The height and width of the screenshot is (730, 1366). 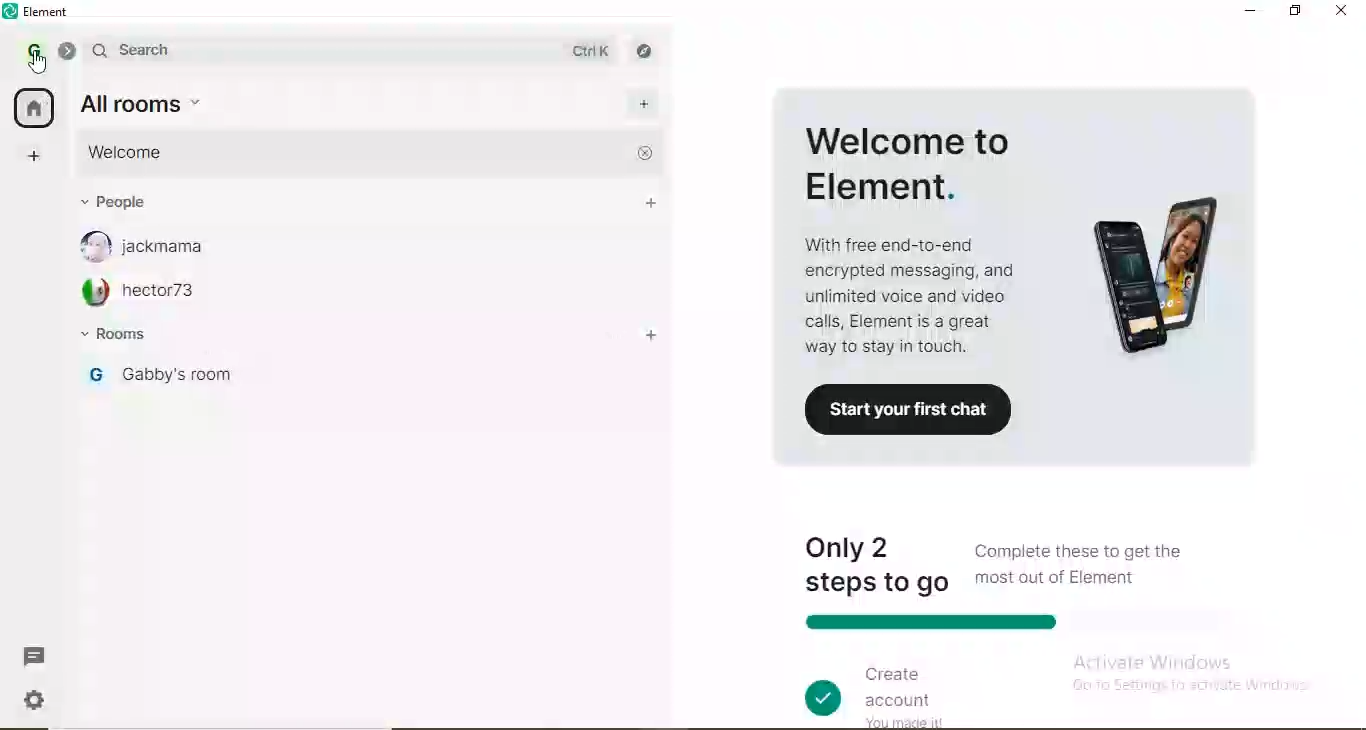 I want to click on collapse, so click(x=65, y=53).